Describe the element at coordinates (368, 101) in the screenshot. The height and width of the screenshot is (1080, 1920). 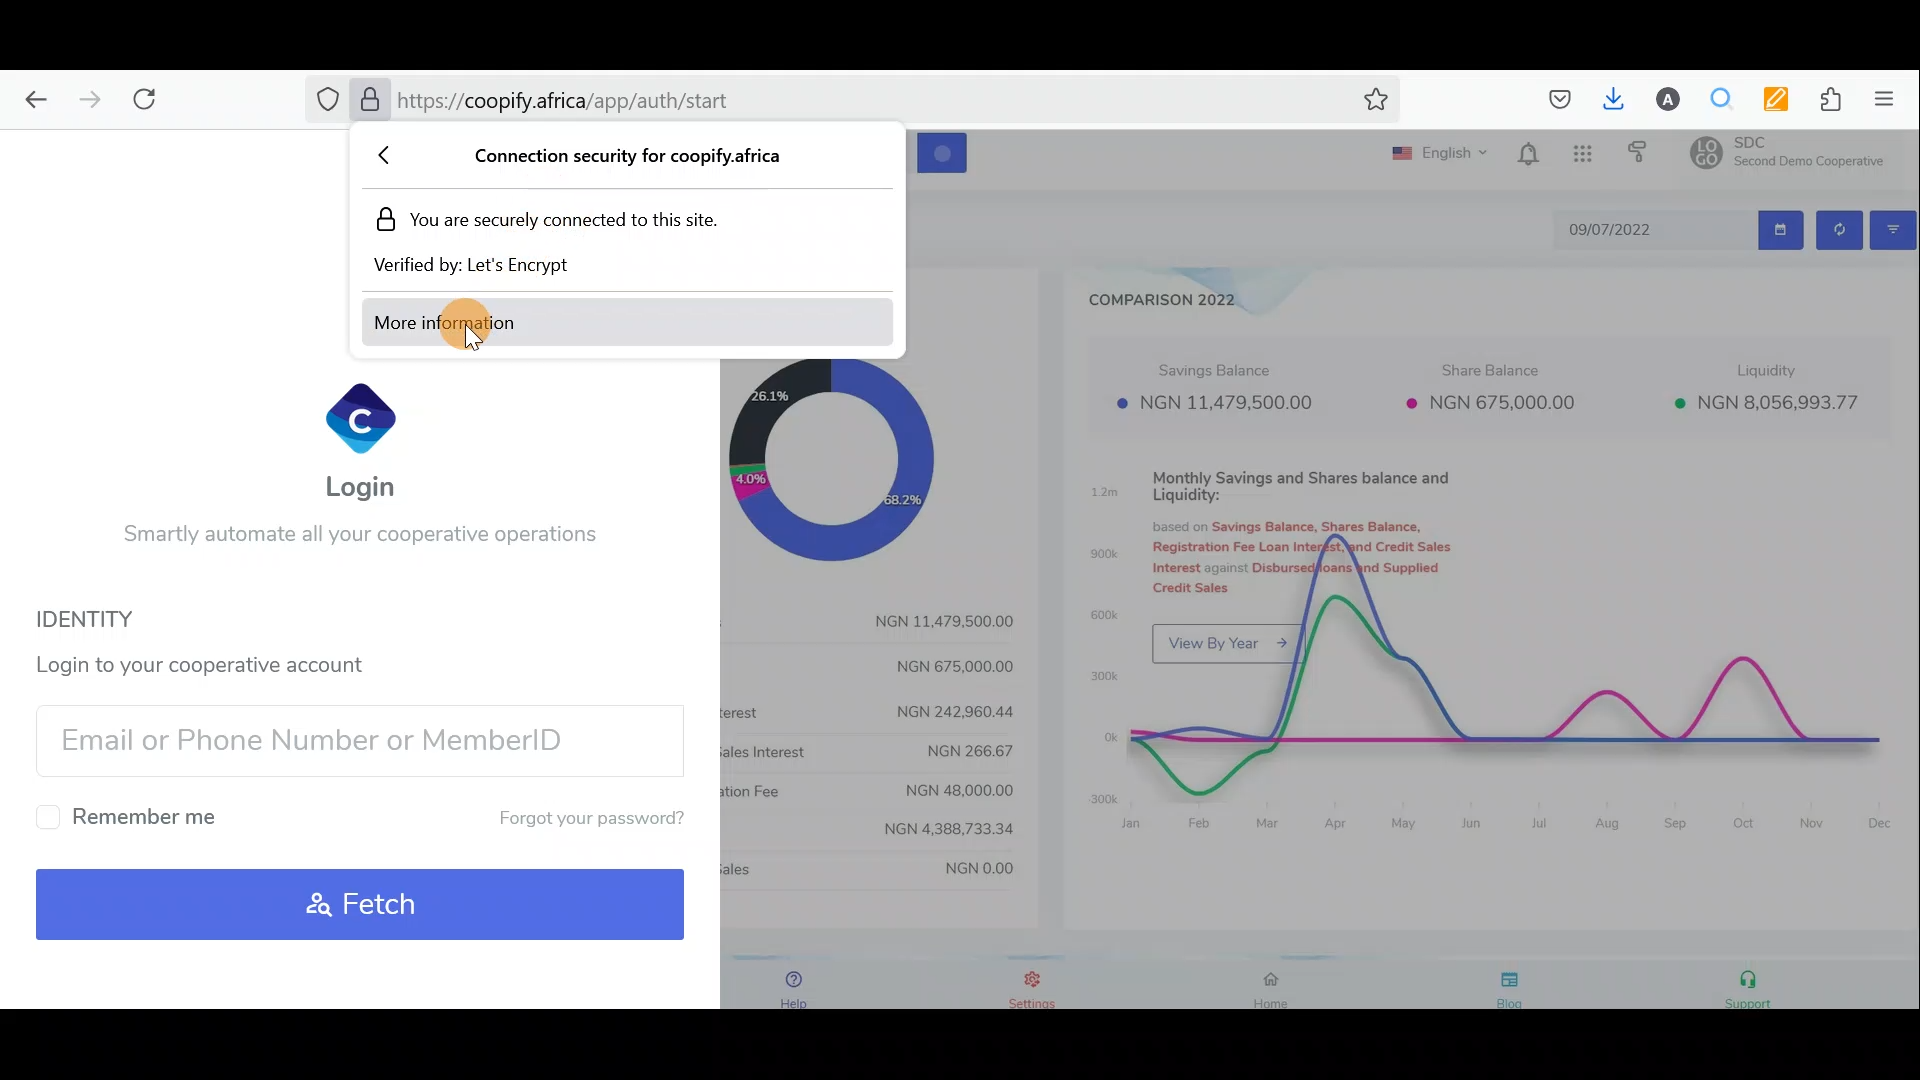
I see `Verified` at that location.